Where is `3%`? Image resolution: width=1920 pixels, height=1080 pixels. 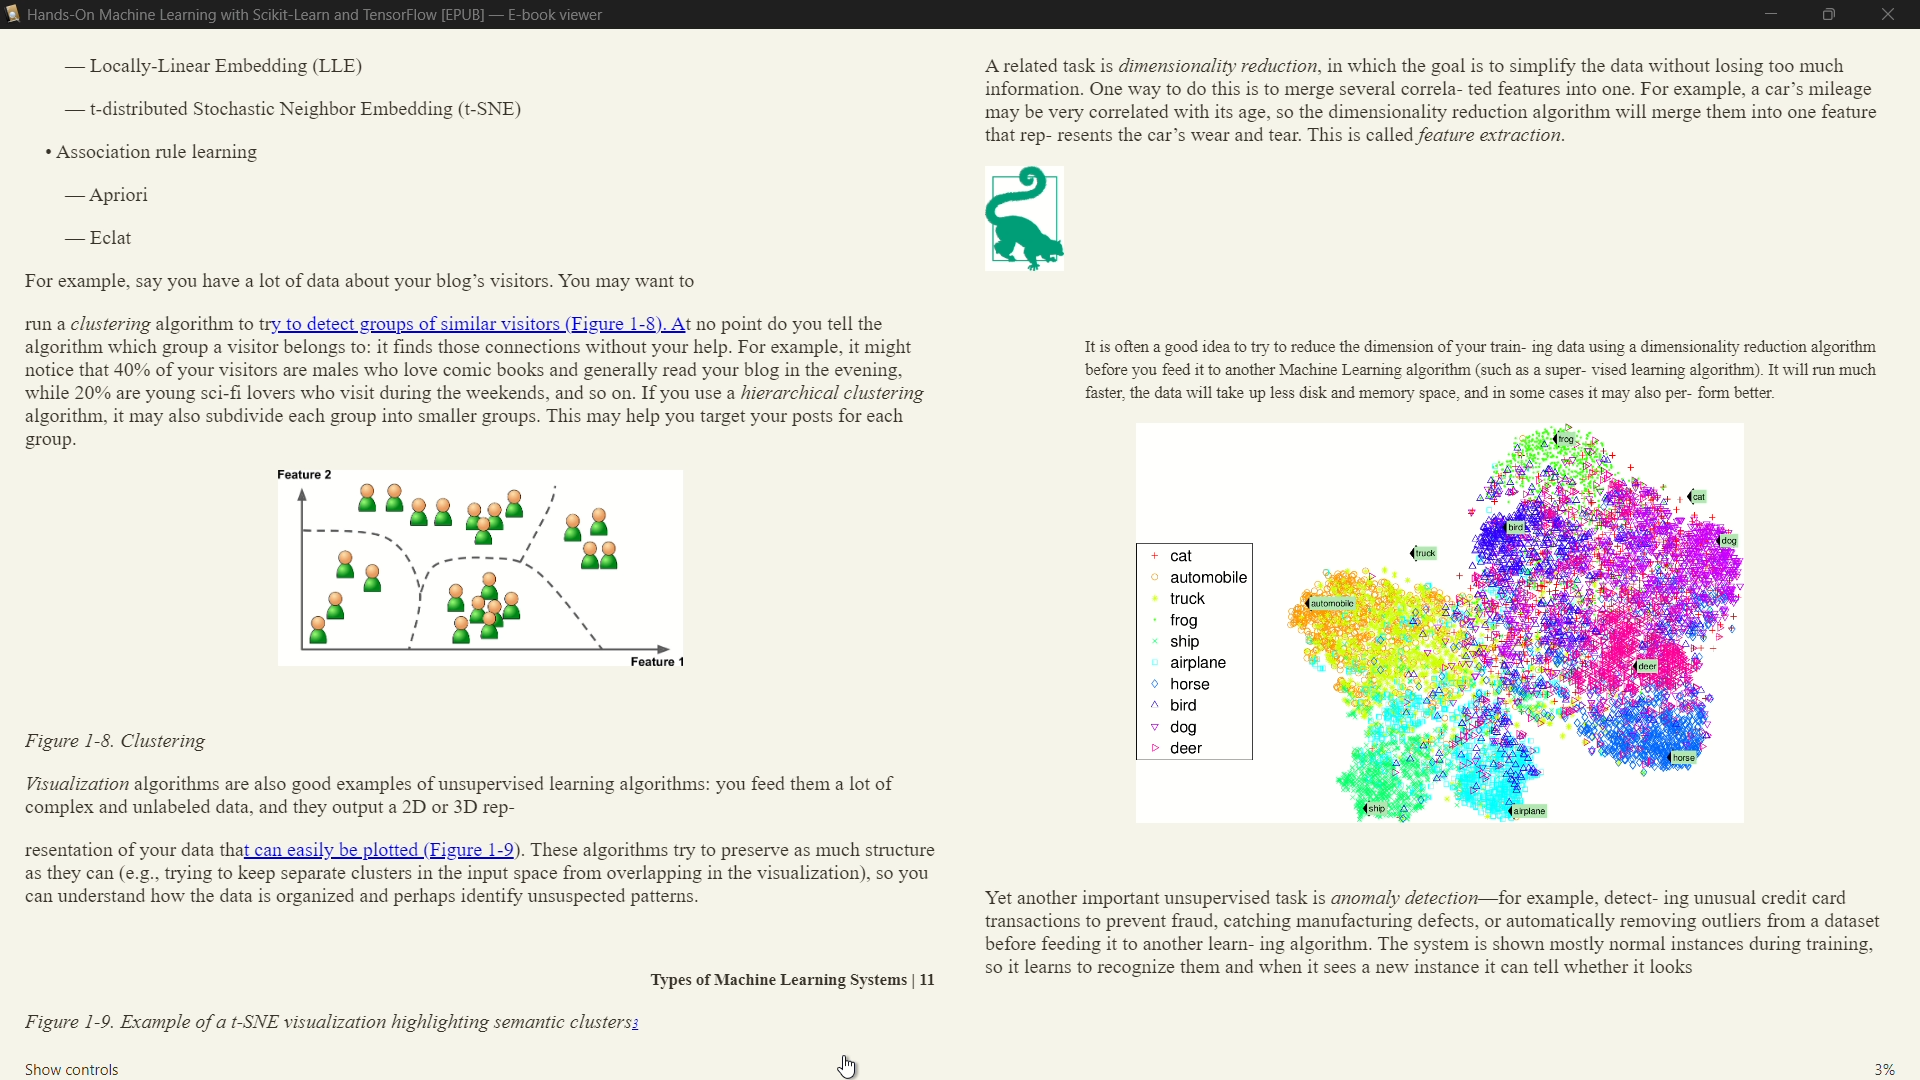
3% is located at coordinates (1883, 1066).